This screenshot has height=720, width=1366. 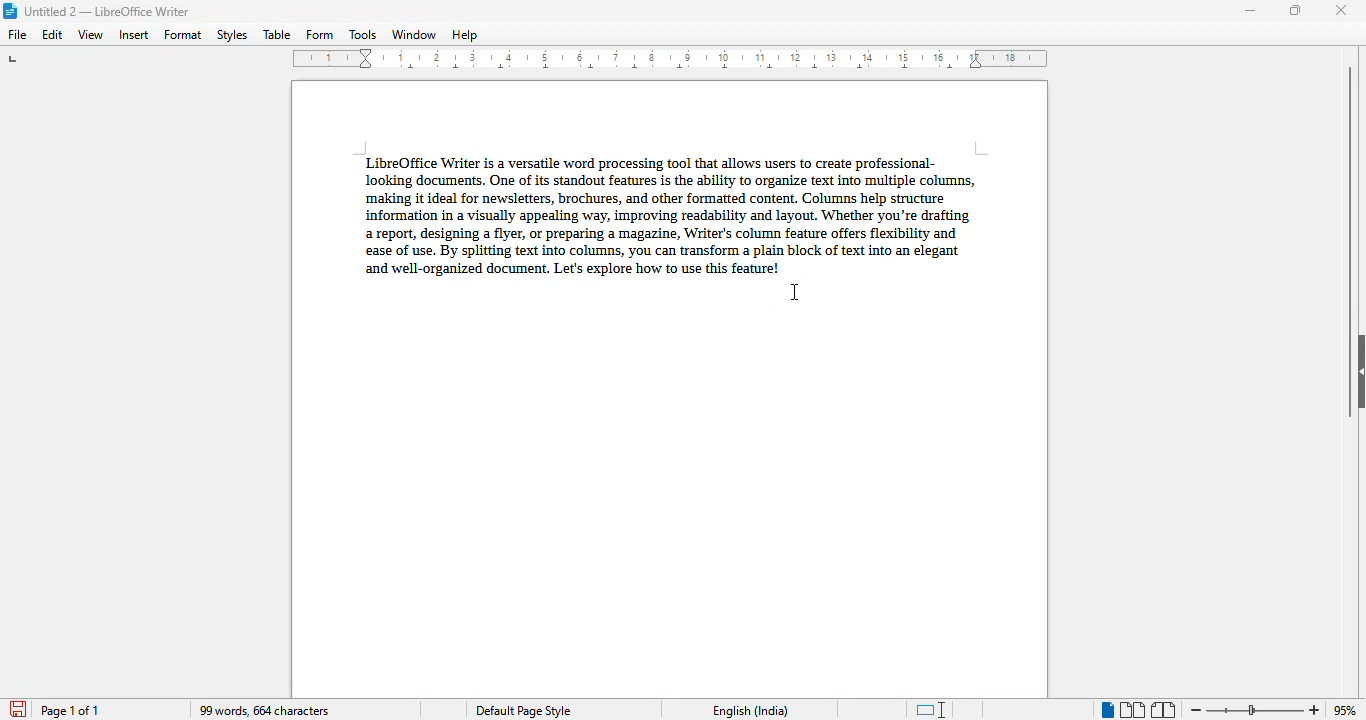 I want to click on English (India), so click(x=750, y=711).